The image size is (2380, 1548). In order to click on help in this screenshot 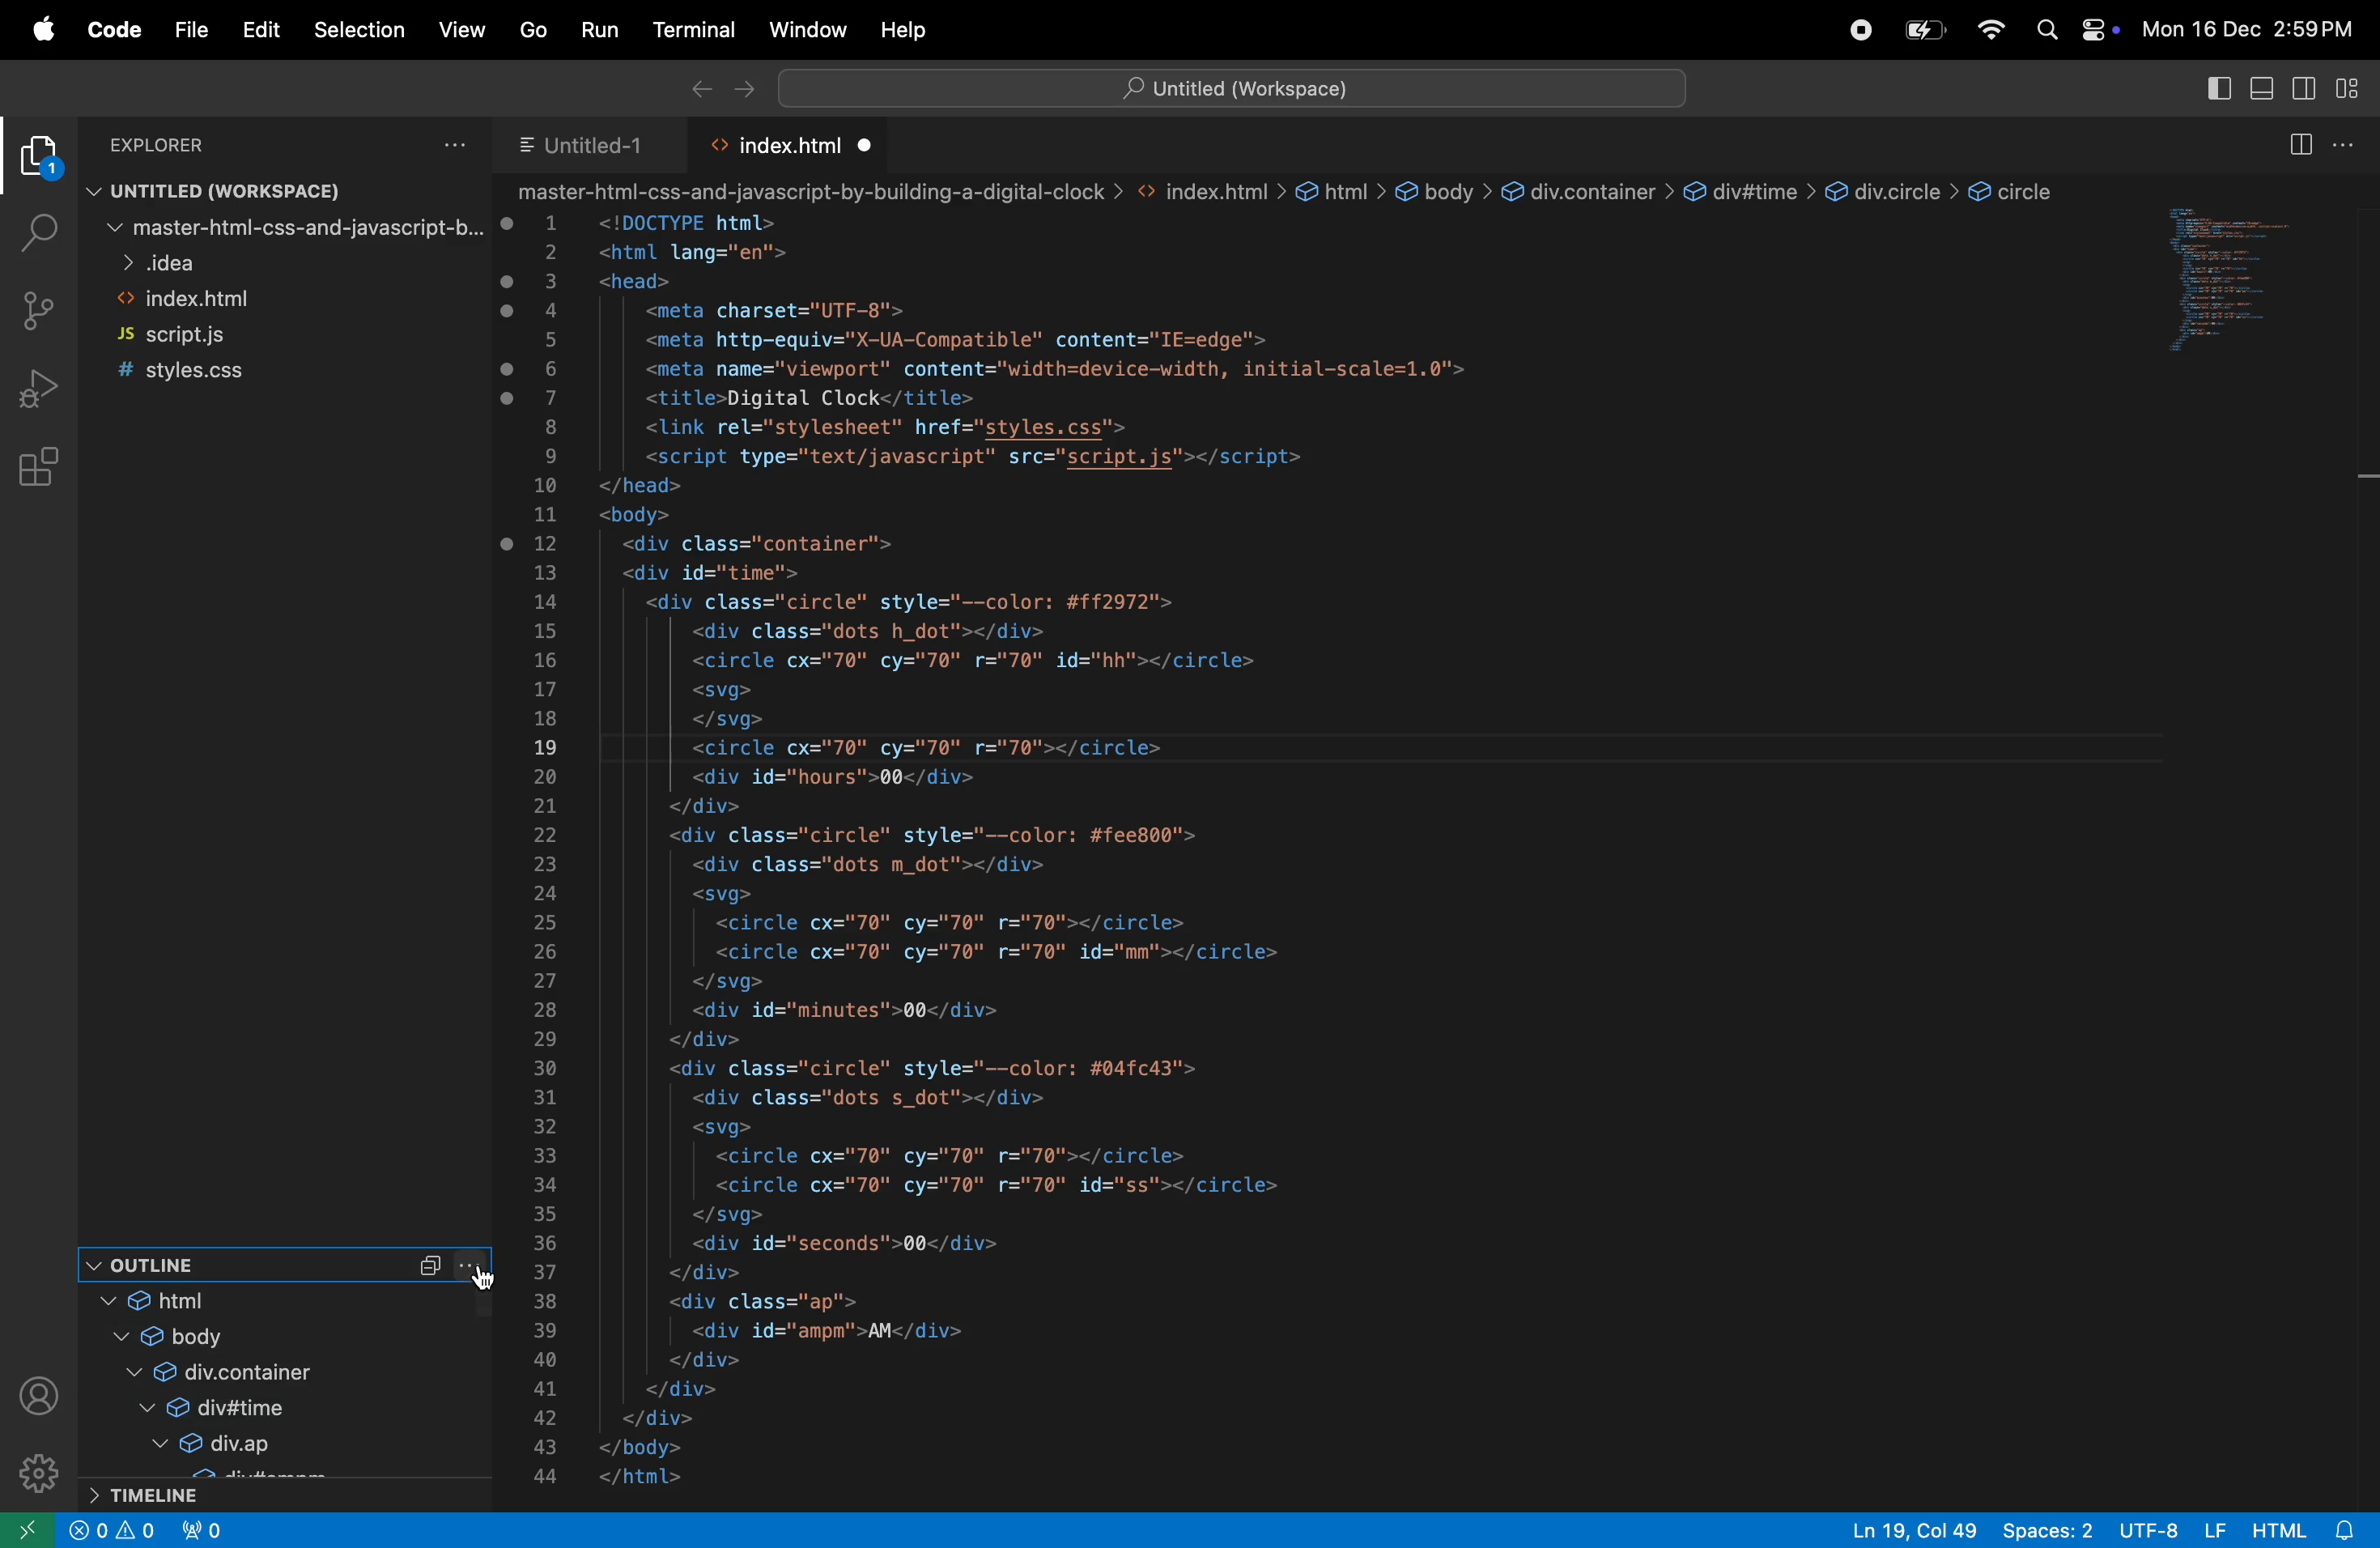, I will do `click(906, 31)`.